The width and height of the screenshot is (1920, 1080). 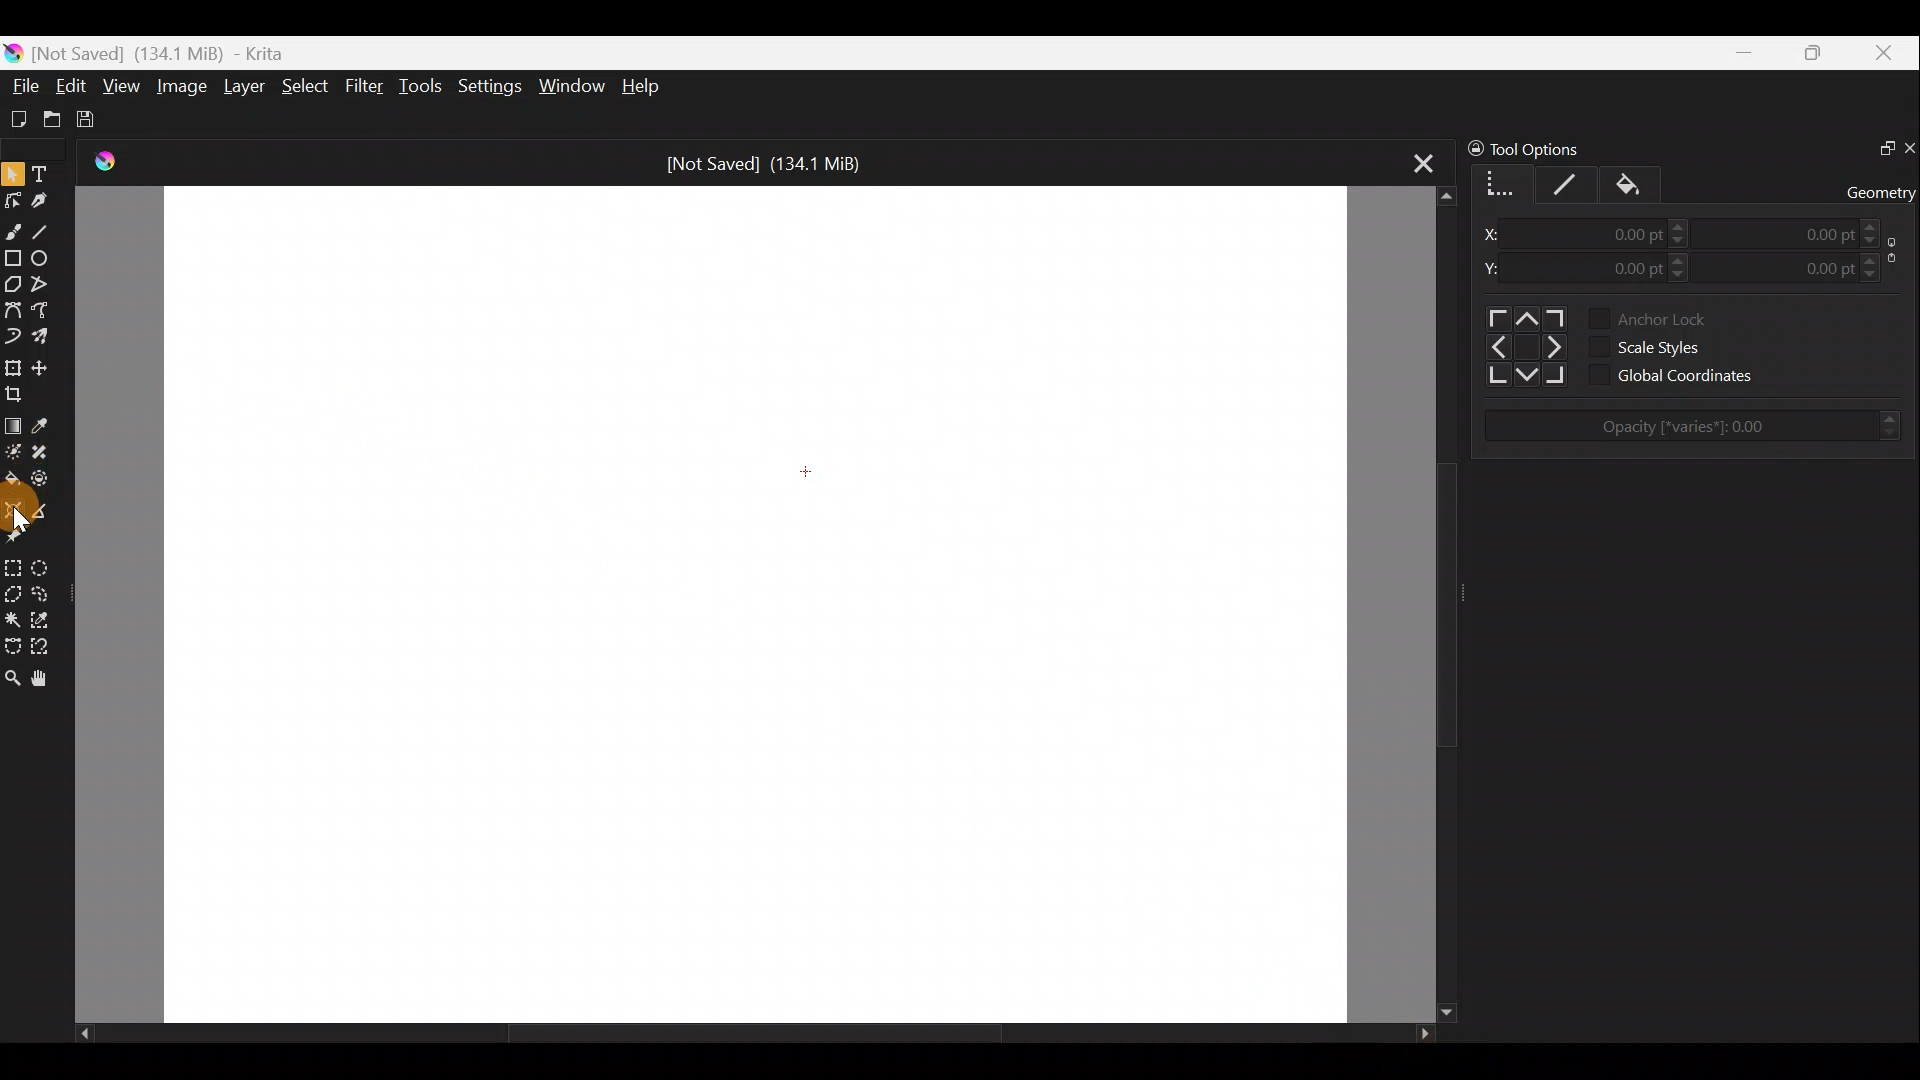 I want to click on Decrease, so click(x=1678, y=238).